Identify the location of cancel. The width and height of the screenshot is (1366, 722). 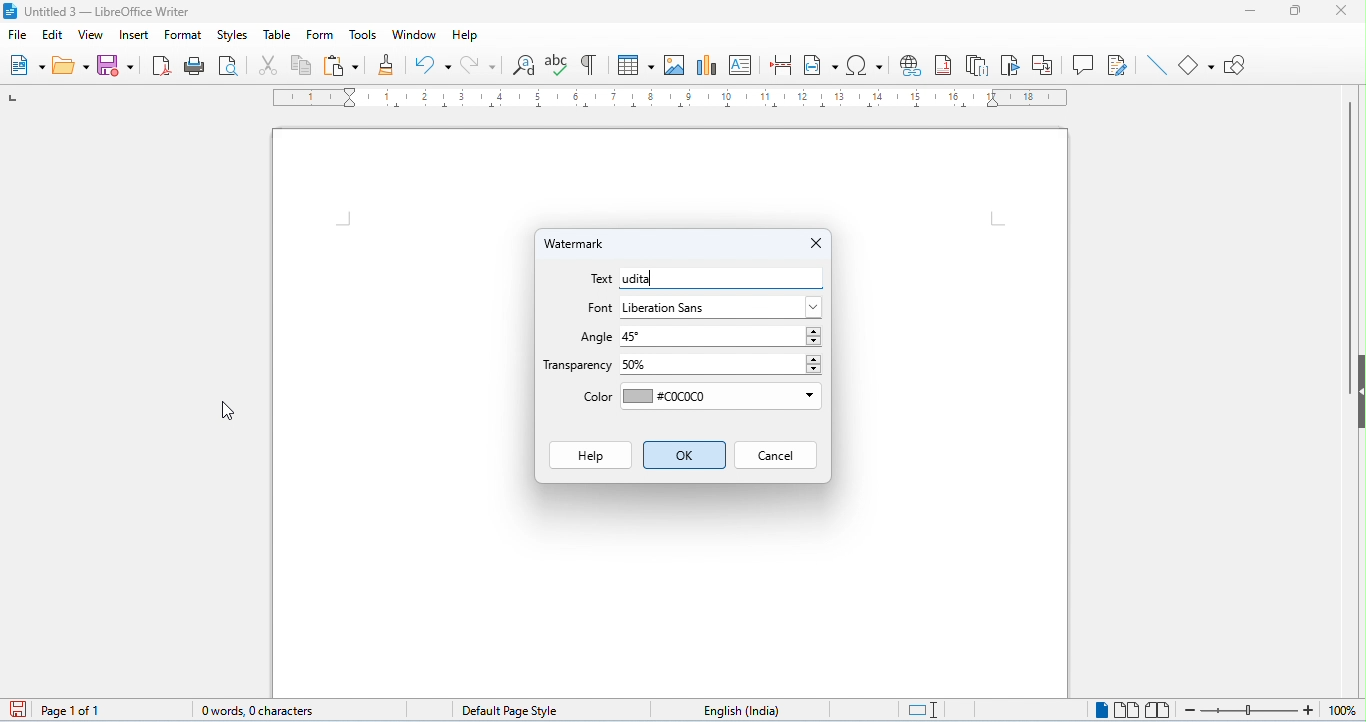
(776, 456).